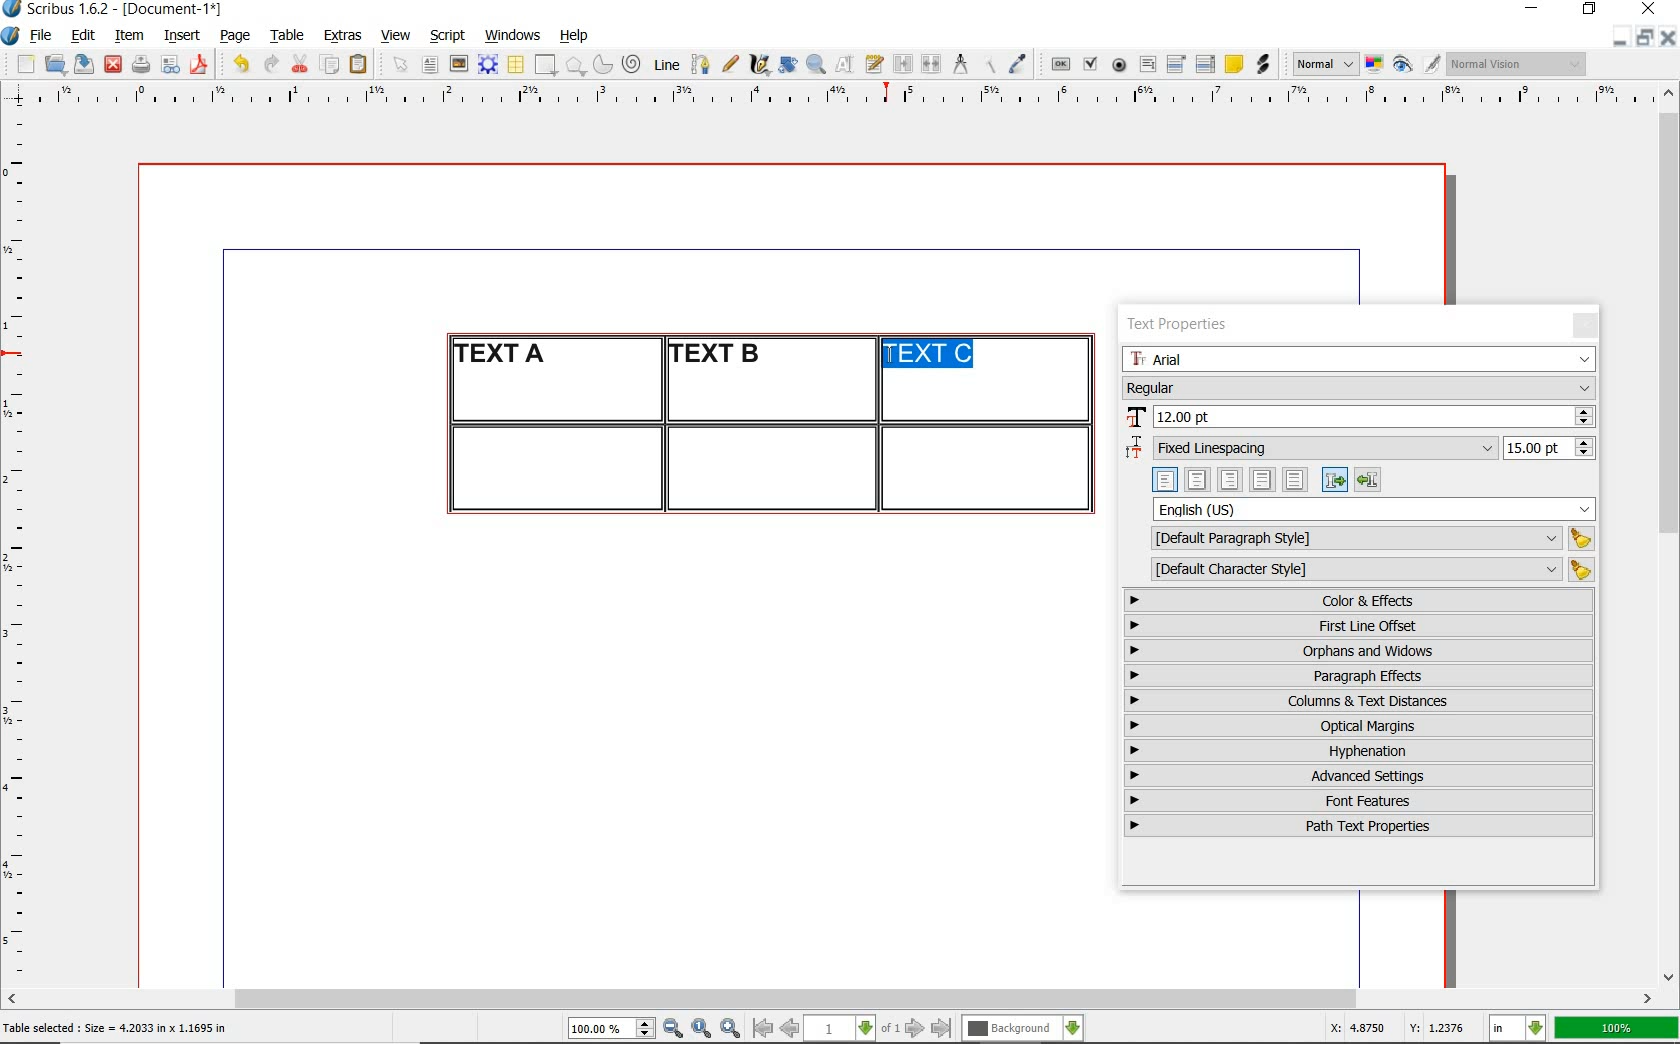 The width and height of the screenshot is (1680, 1044). What do you see at coordinates (460, 64) in the screenshot?
I see `image frame` at bounding box center [460, 64].